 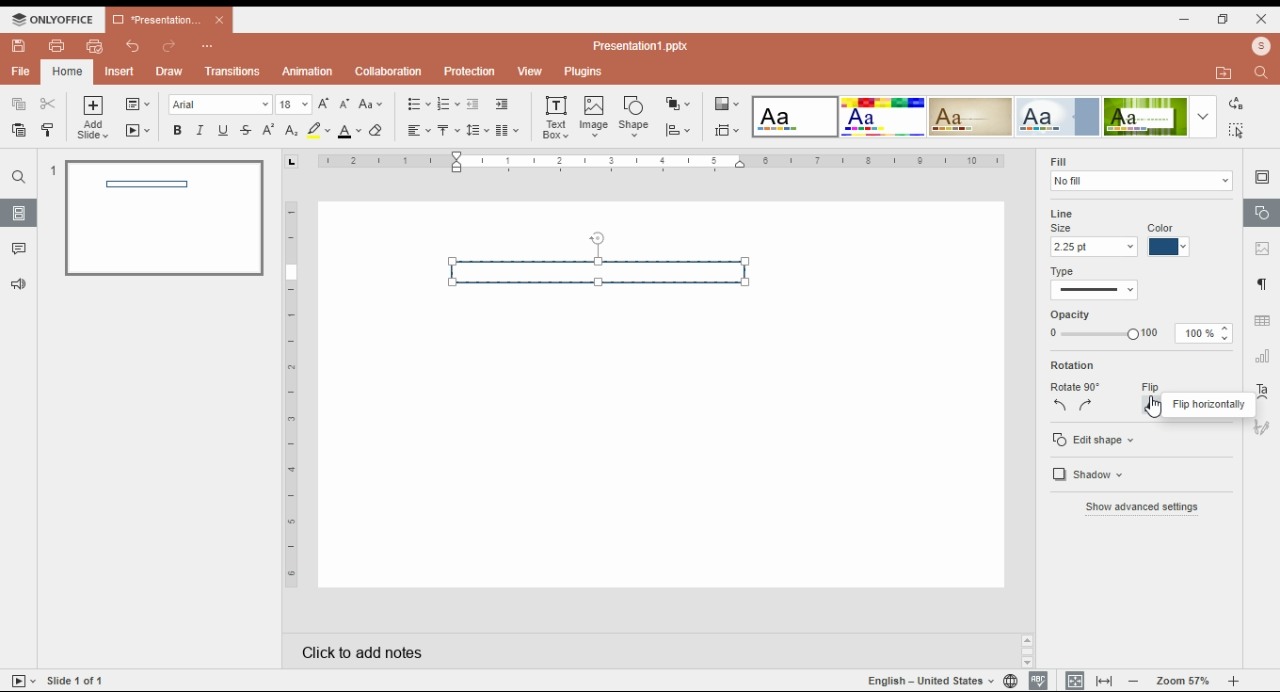 I want to click on draw, so click(x=169, y=72).